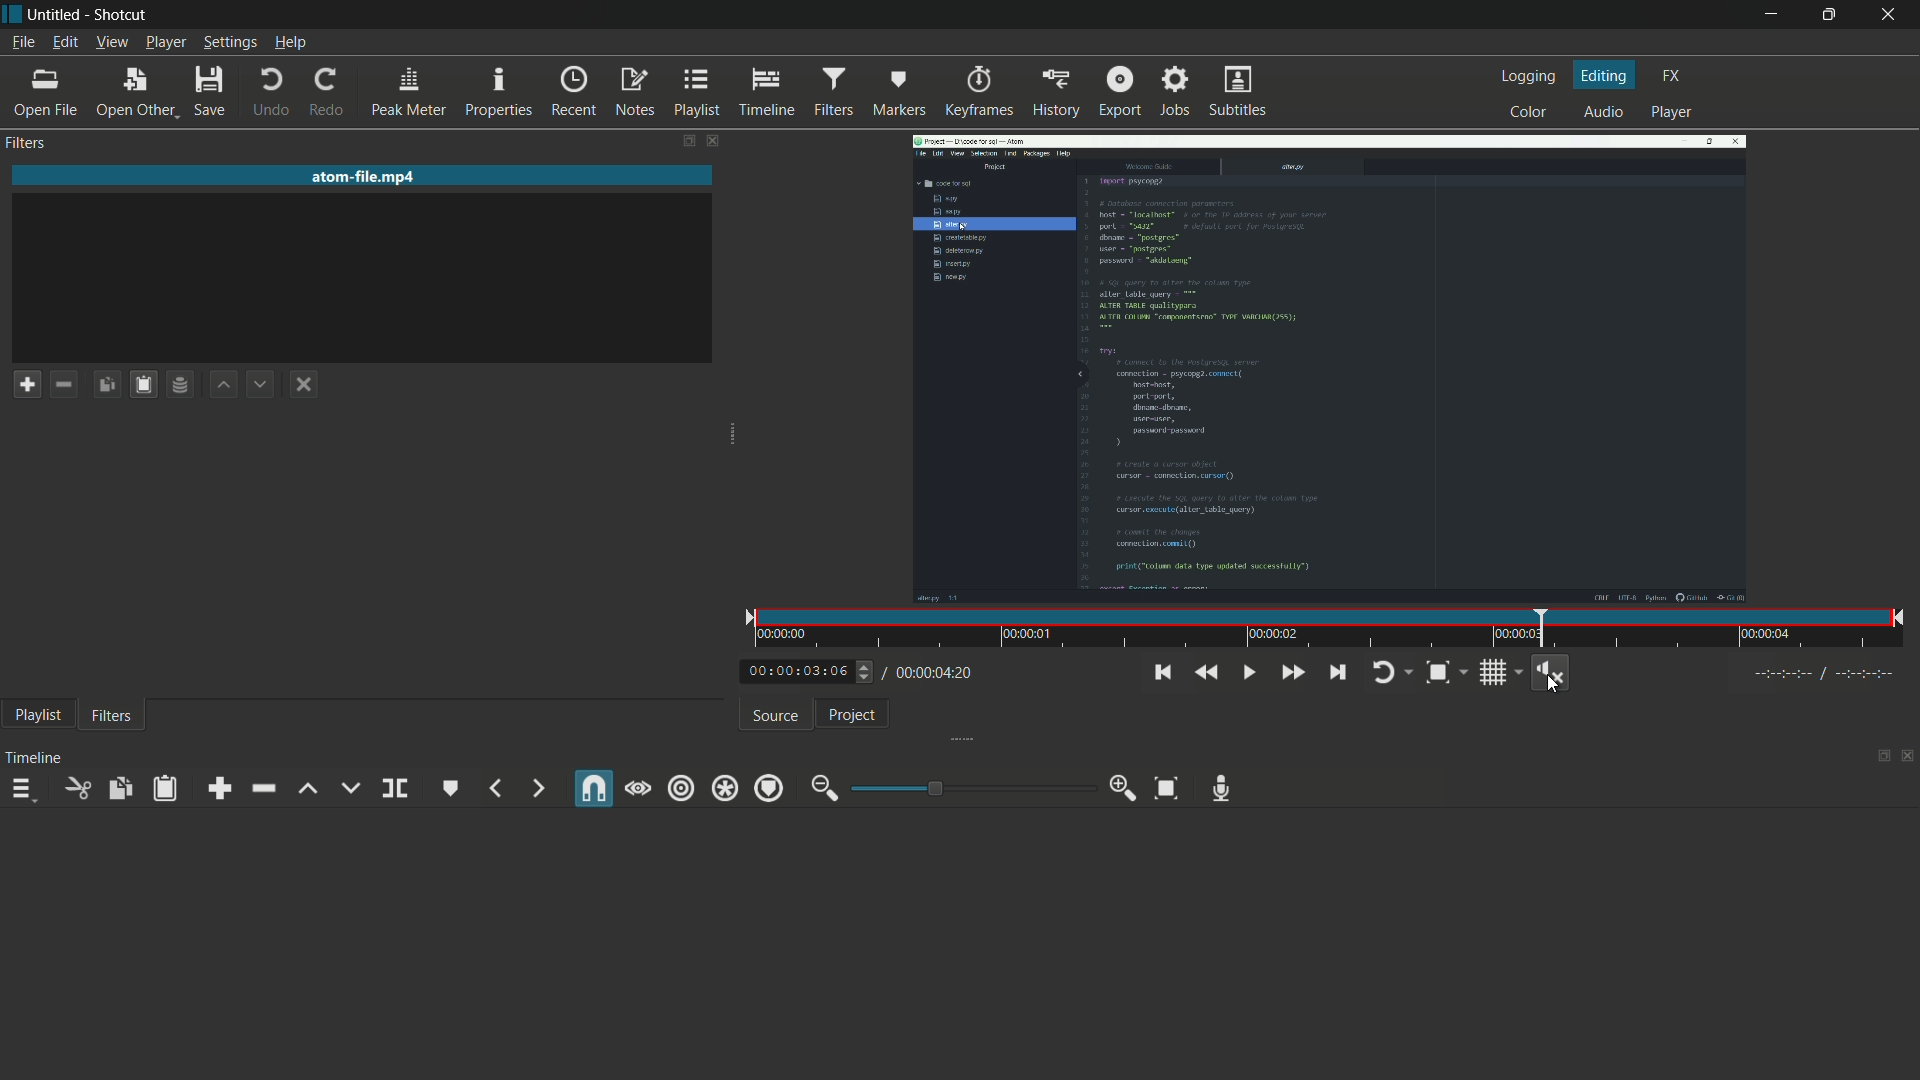 This screenshot has width=1920, height=1080. I want to click on logging, so click(1528, 76).